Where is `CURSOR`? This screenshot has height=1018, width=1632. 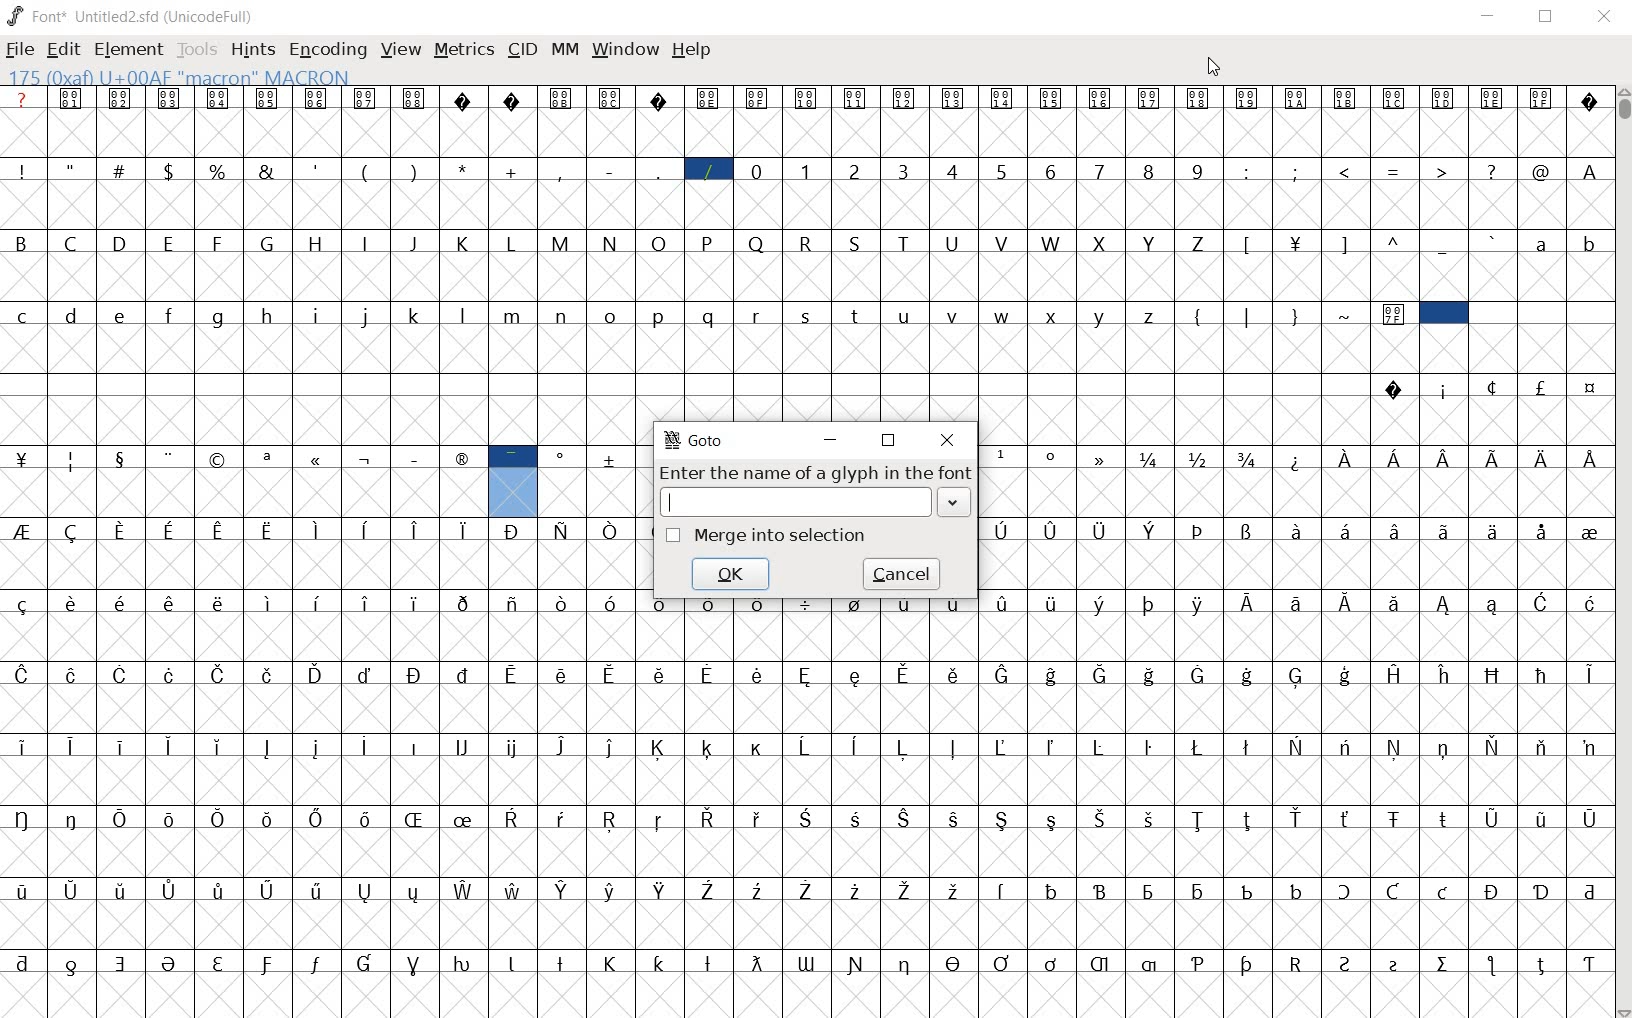 CURSOR is located at coordinates (1214, 65).